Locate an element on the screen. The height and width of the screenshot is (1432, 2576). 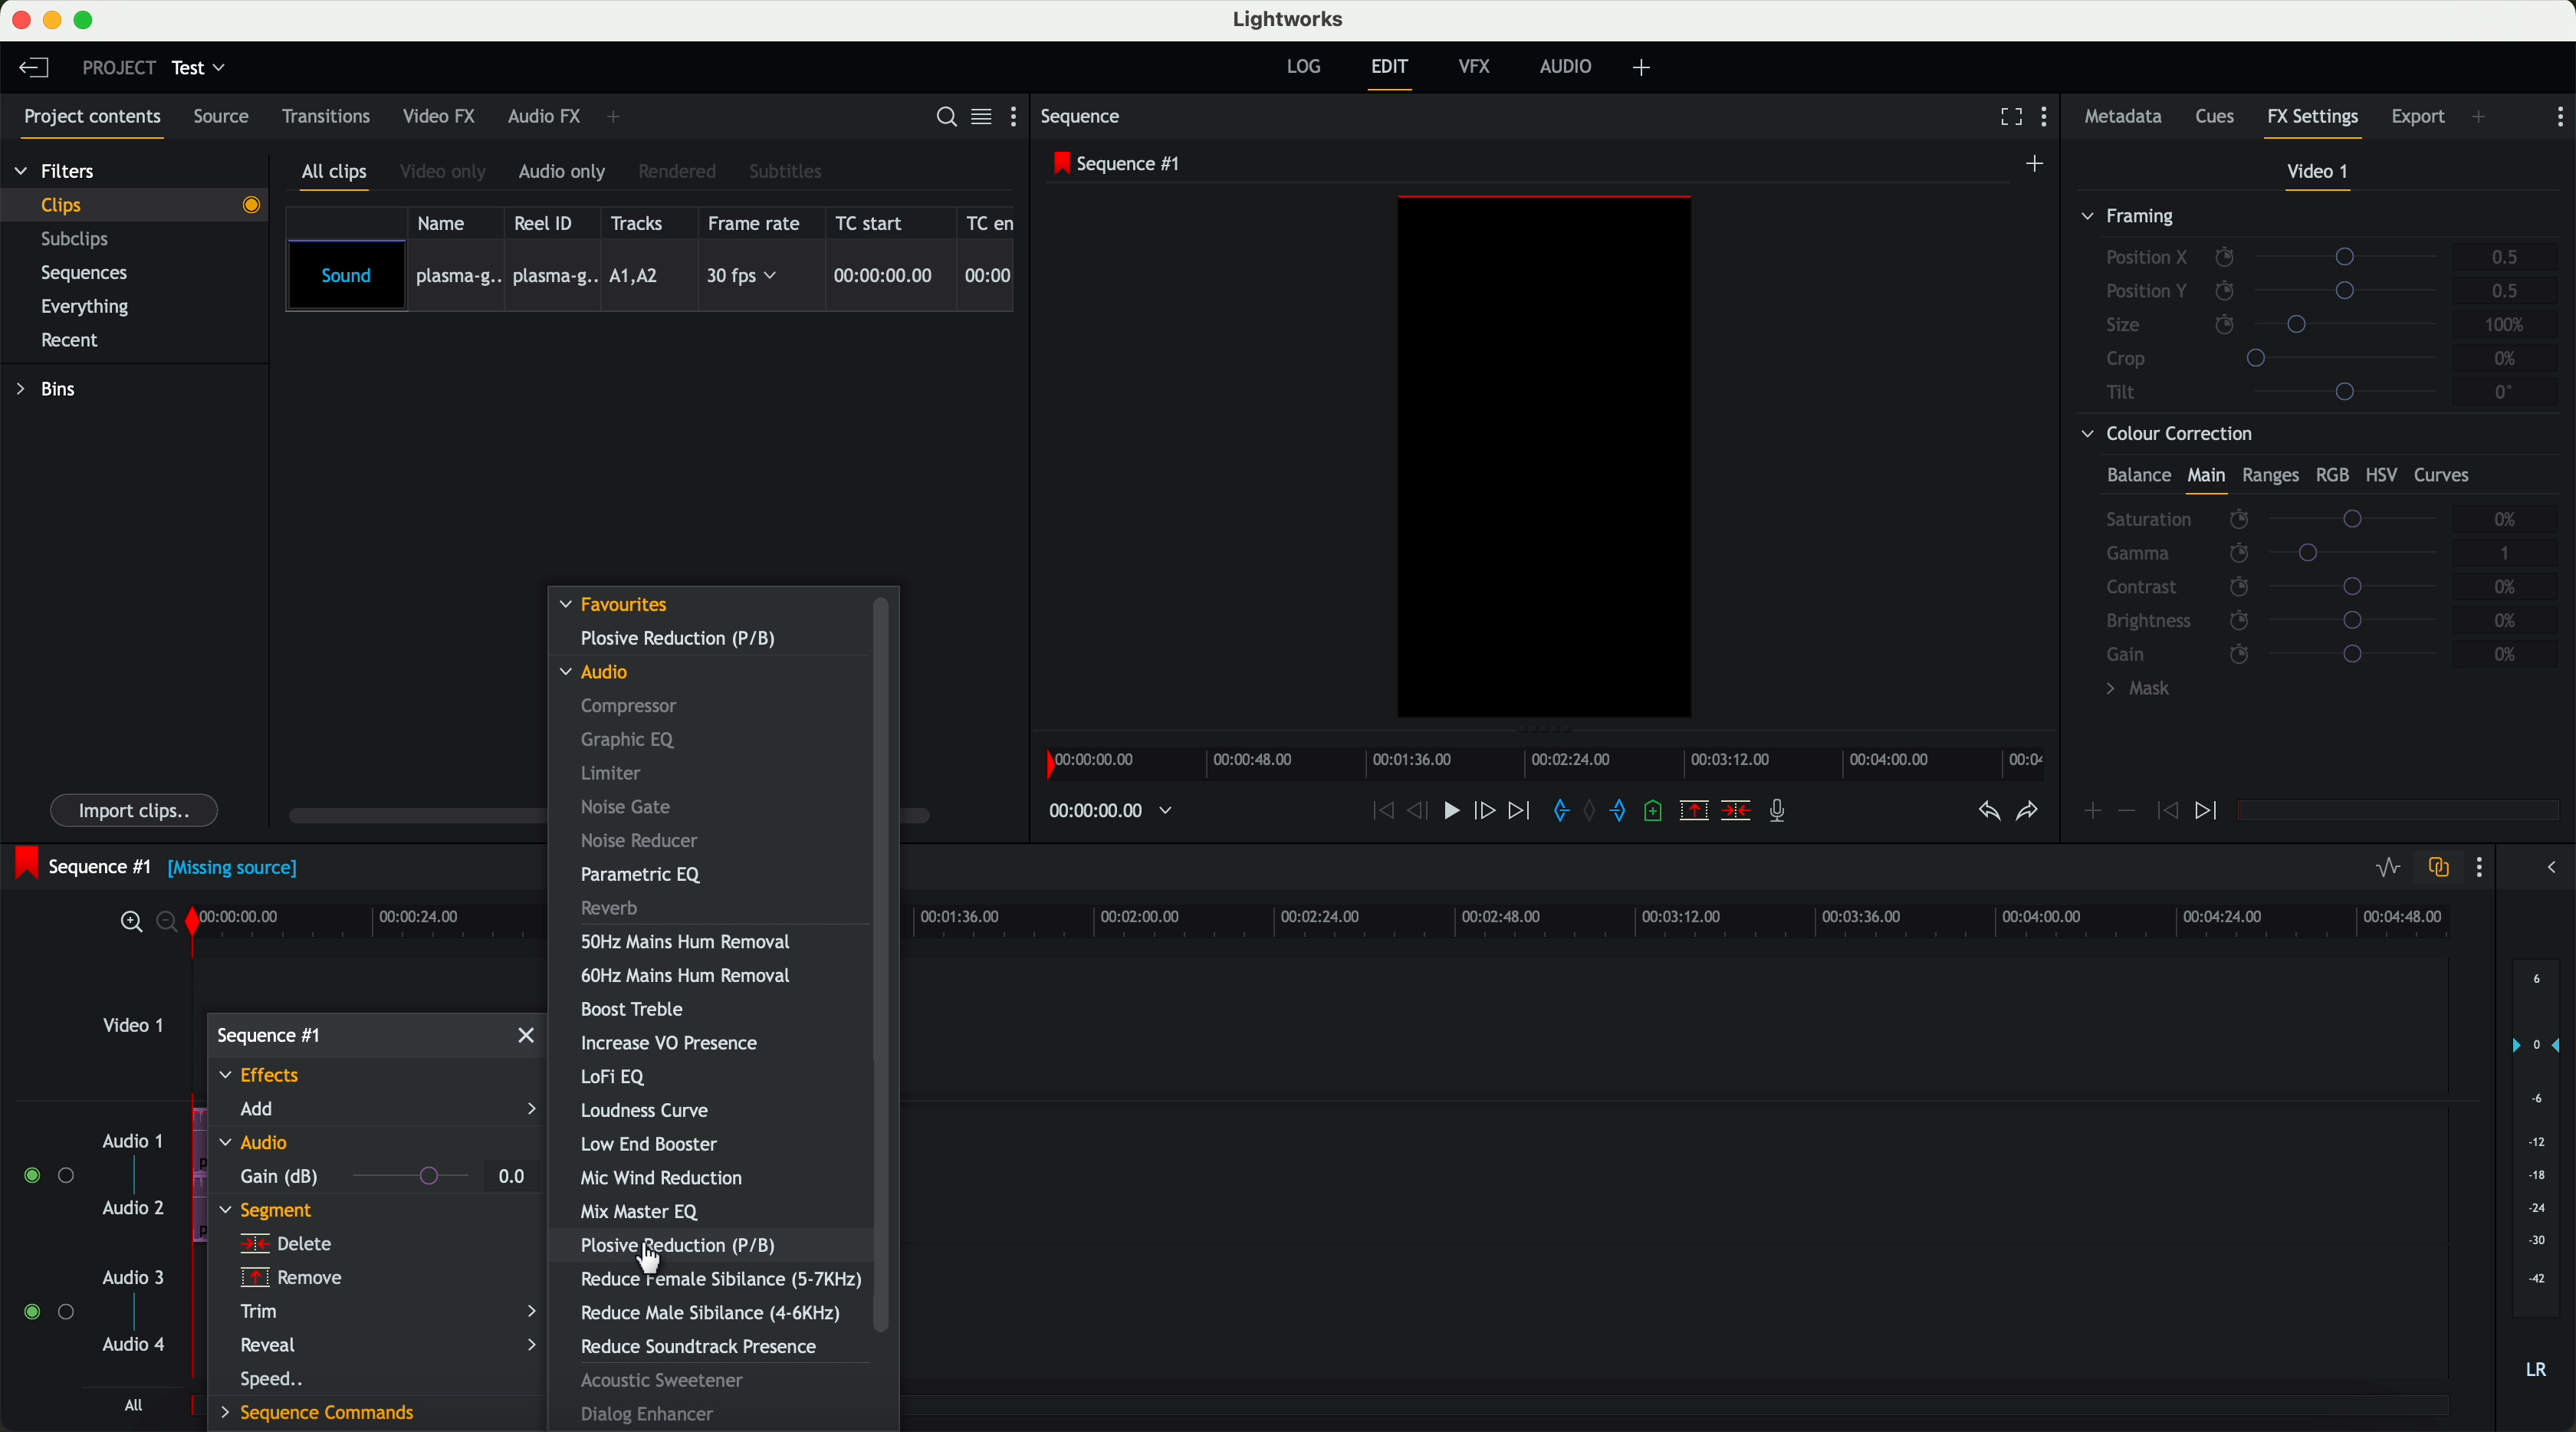
close window is located at coordinates (528, 1034).